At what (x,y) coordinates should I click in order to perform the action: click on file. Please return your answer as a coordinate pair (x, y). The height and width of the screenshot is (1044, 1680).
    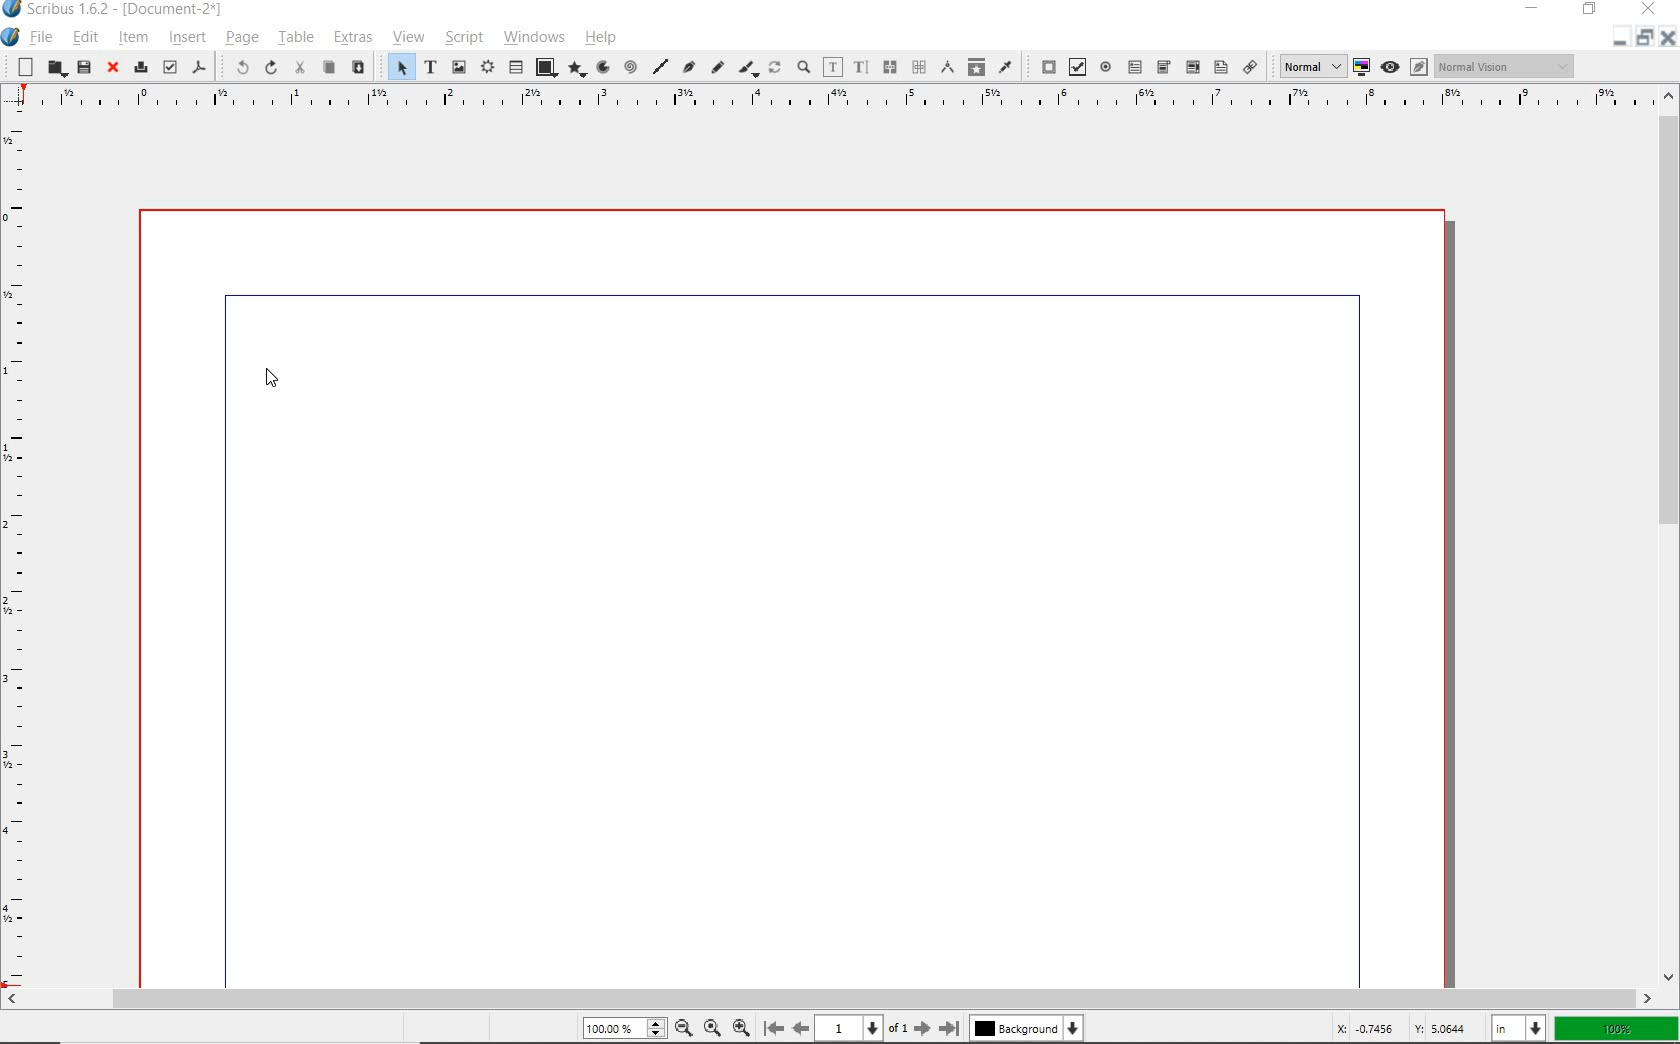
    Looking at the image, I should click on (42, 37).